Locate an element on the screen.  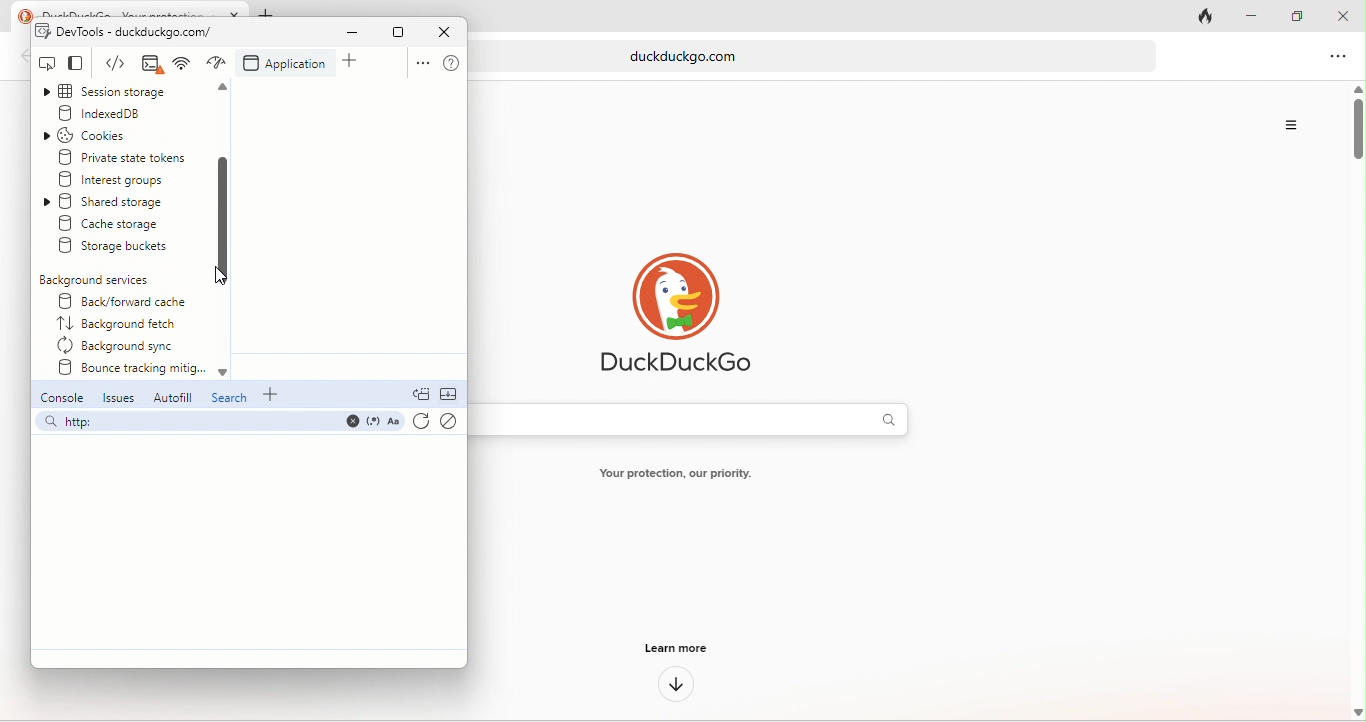
add is located at coordinates (275, 395).